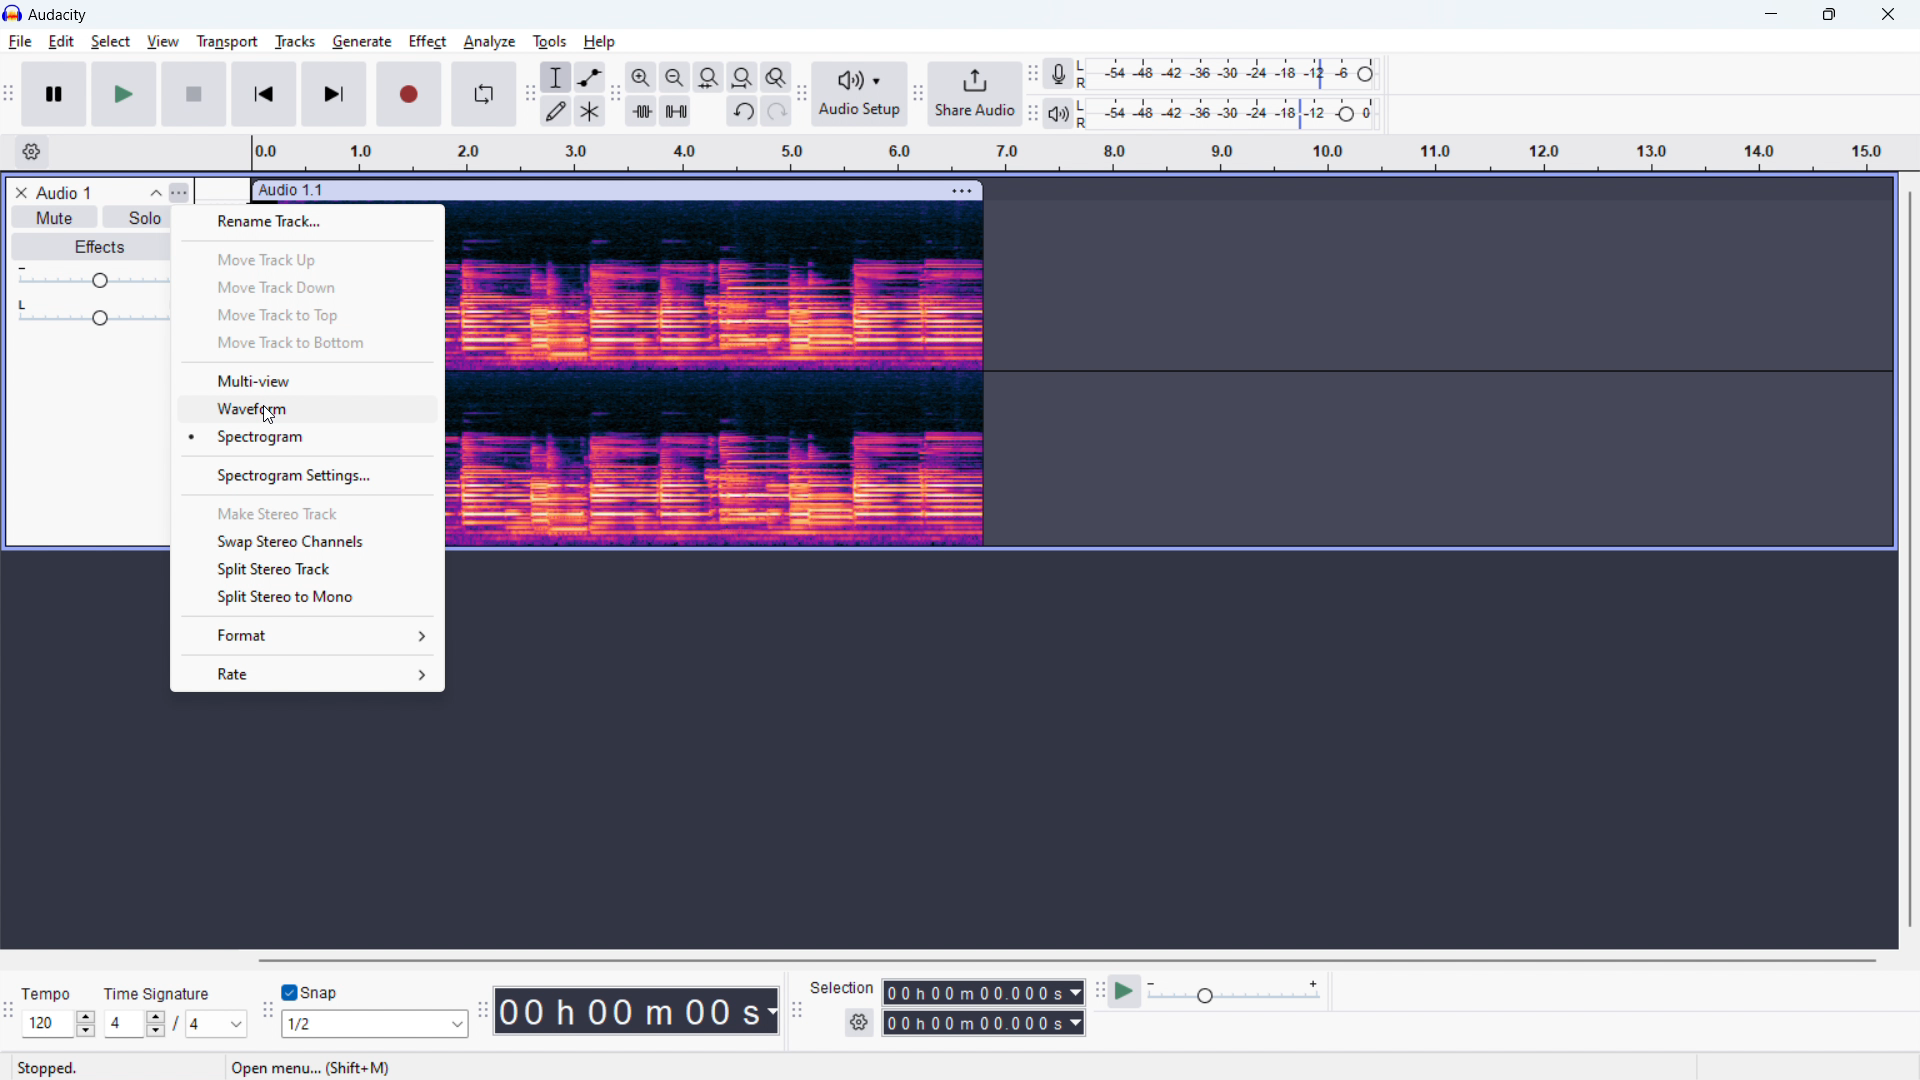 The height and width of the screenshot is (1080, 1920). I want to click on selection, so click(844, 987).